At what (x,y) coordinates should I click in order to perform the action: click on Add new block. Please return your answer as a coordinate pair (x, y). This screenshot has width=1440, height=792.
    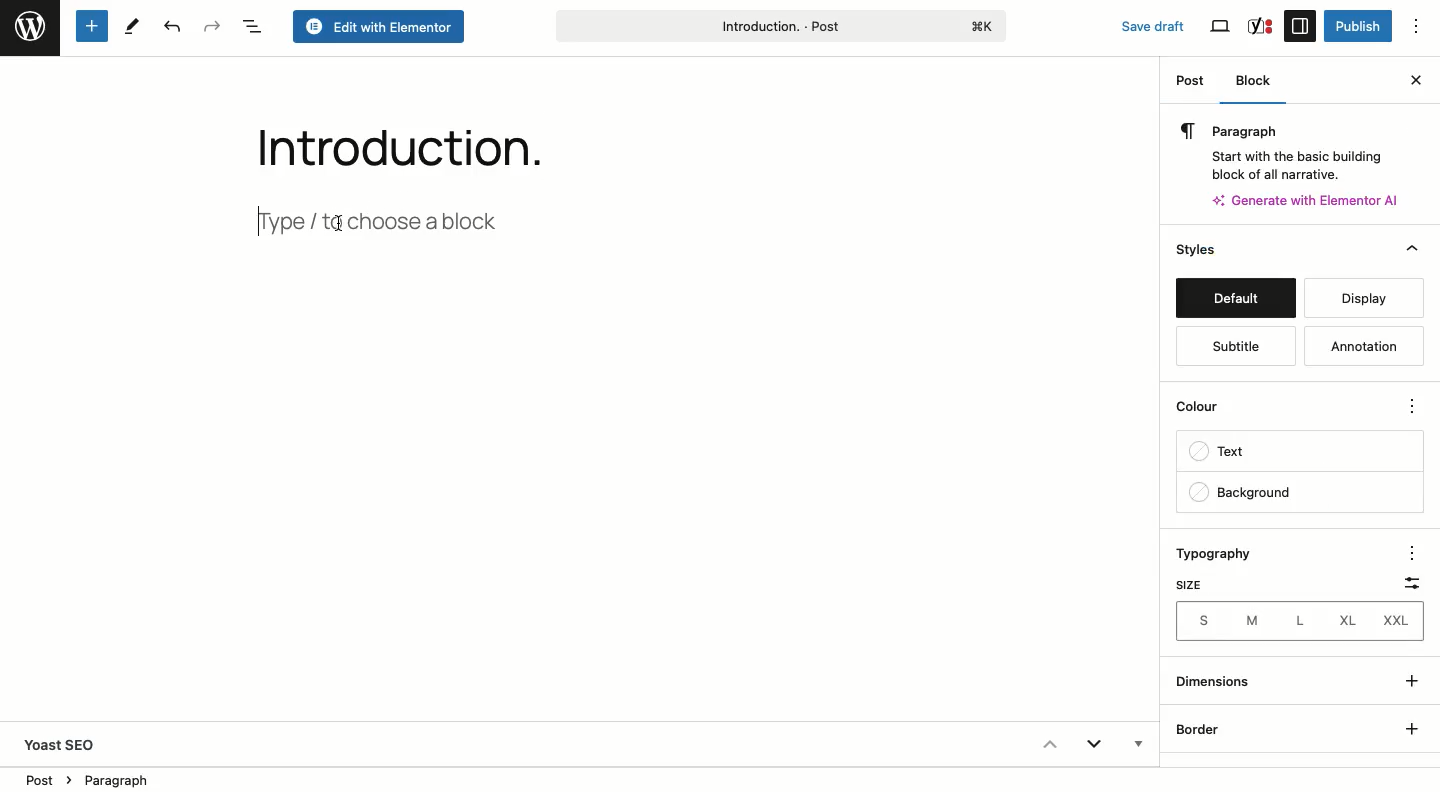
    Looking at the image, I should click on (90, 27).